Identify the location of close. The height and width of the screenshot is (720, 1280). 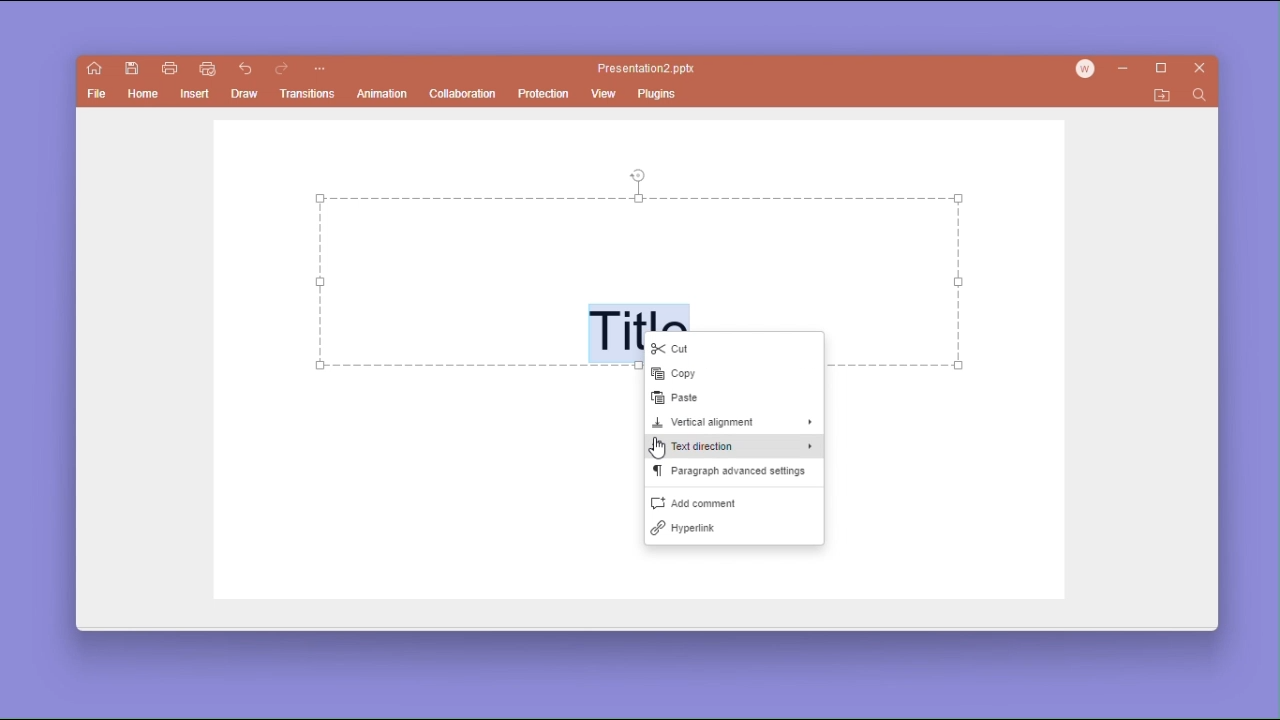
(1201, 70).